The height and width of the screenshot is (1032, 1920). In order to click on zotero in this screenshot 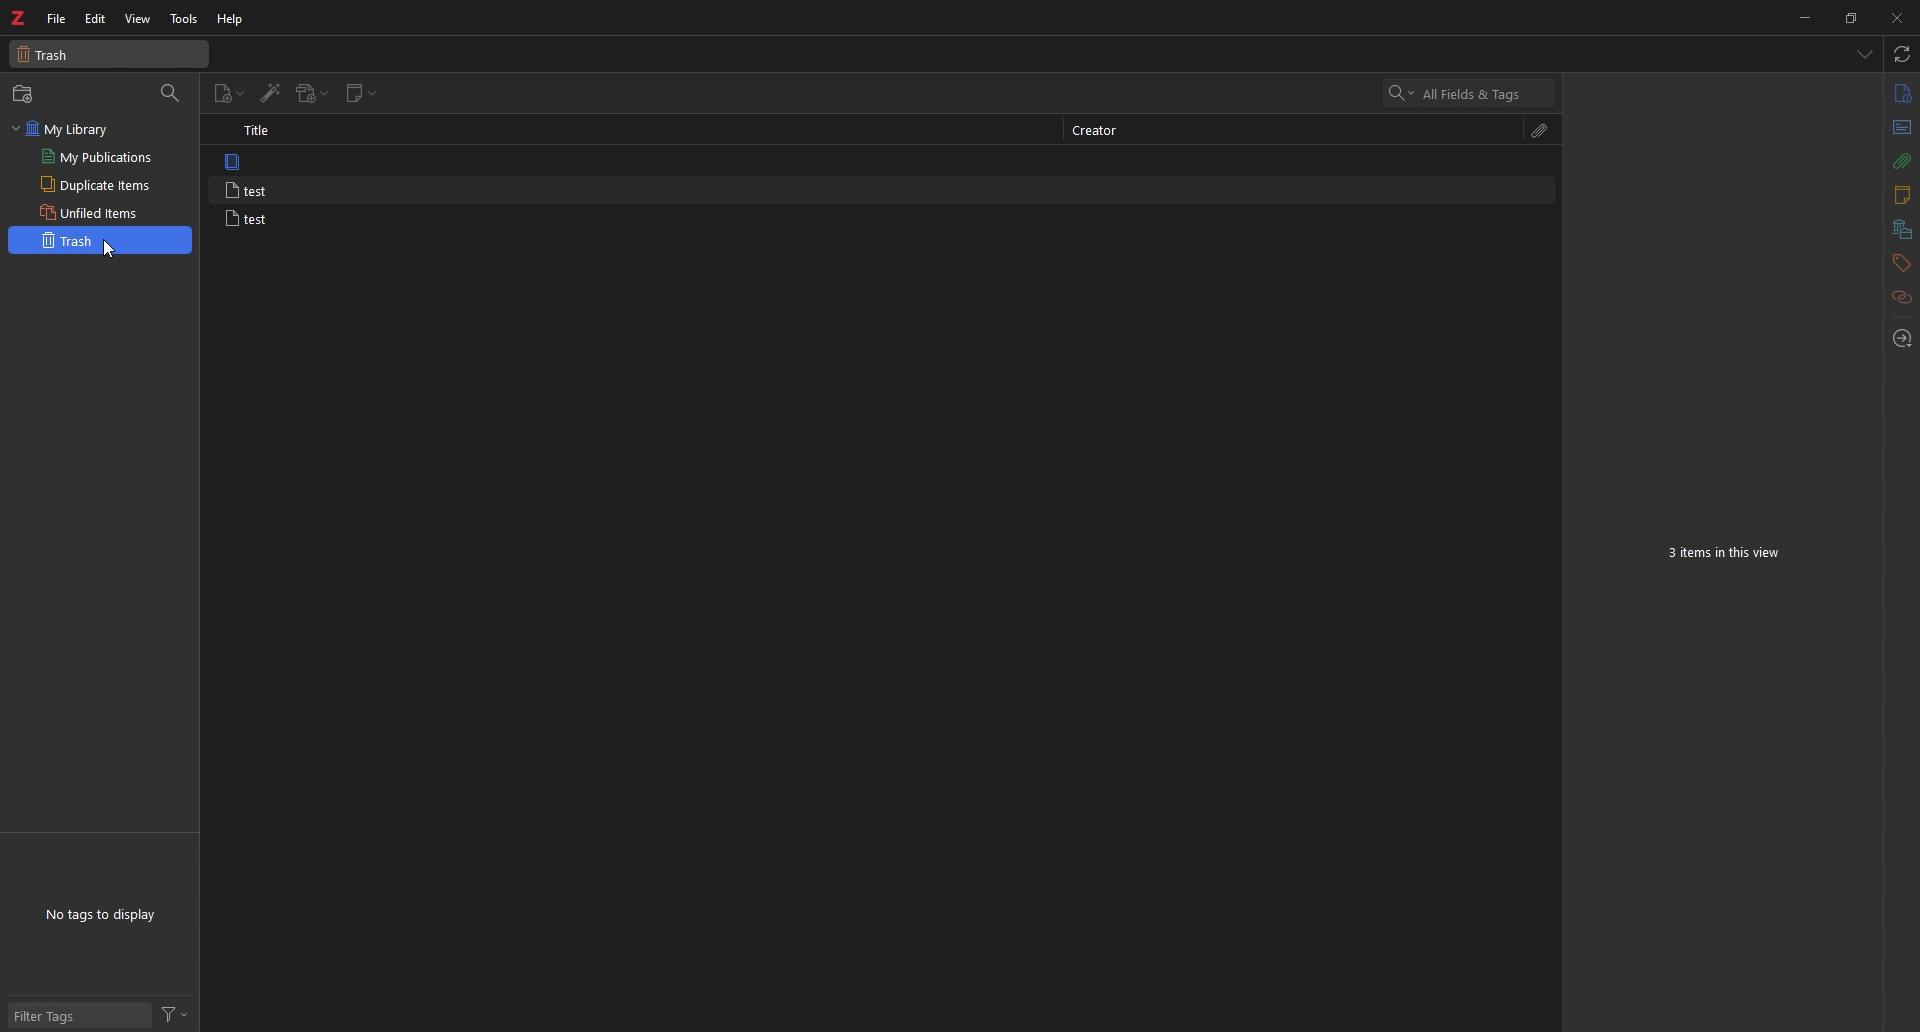, I will do `click(17, 19)`.